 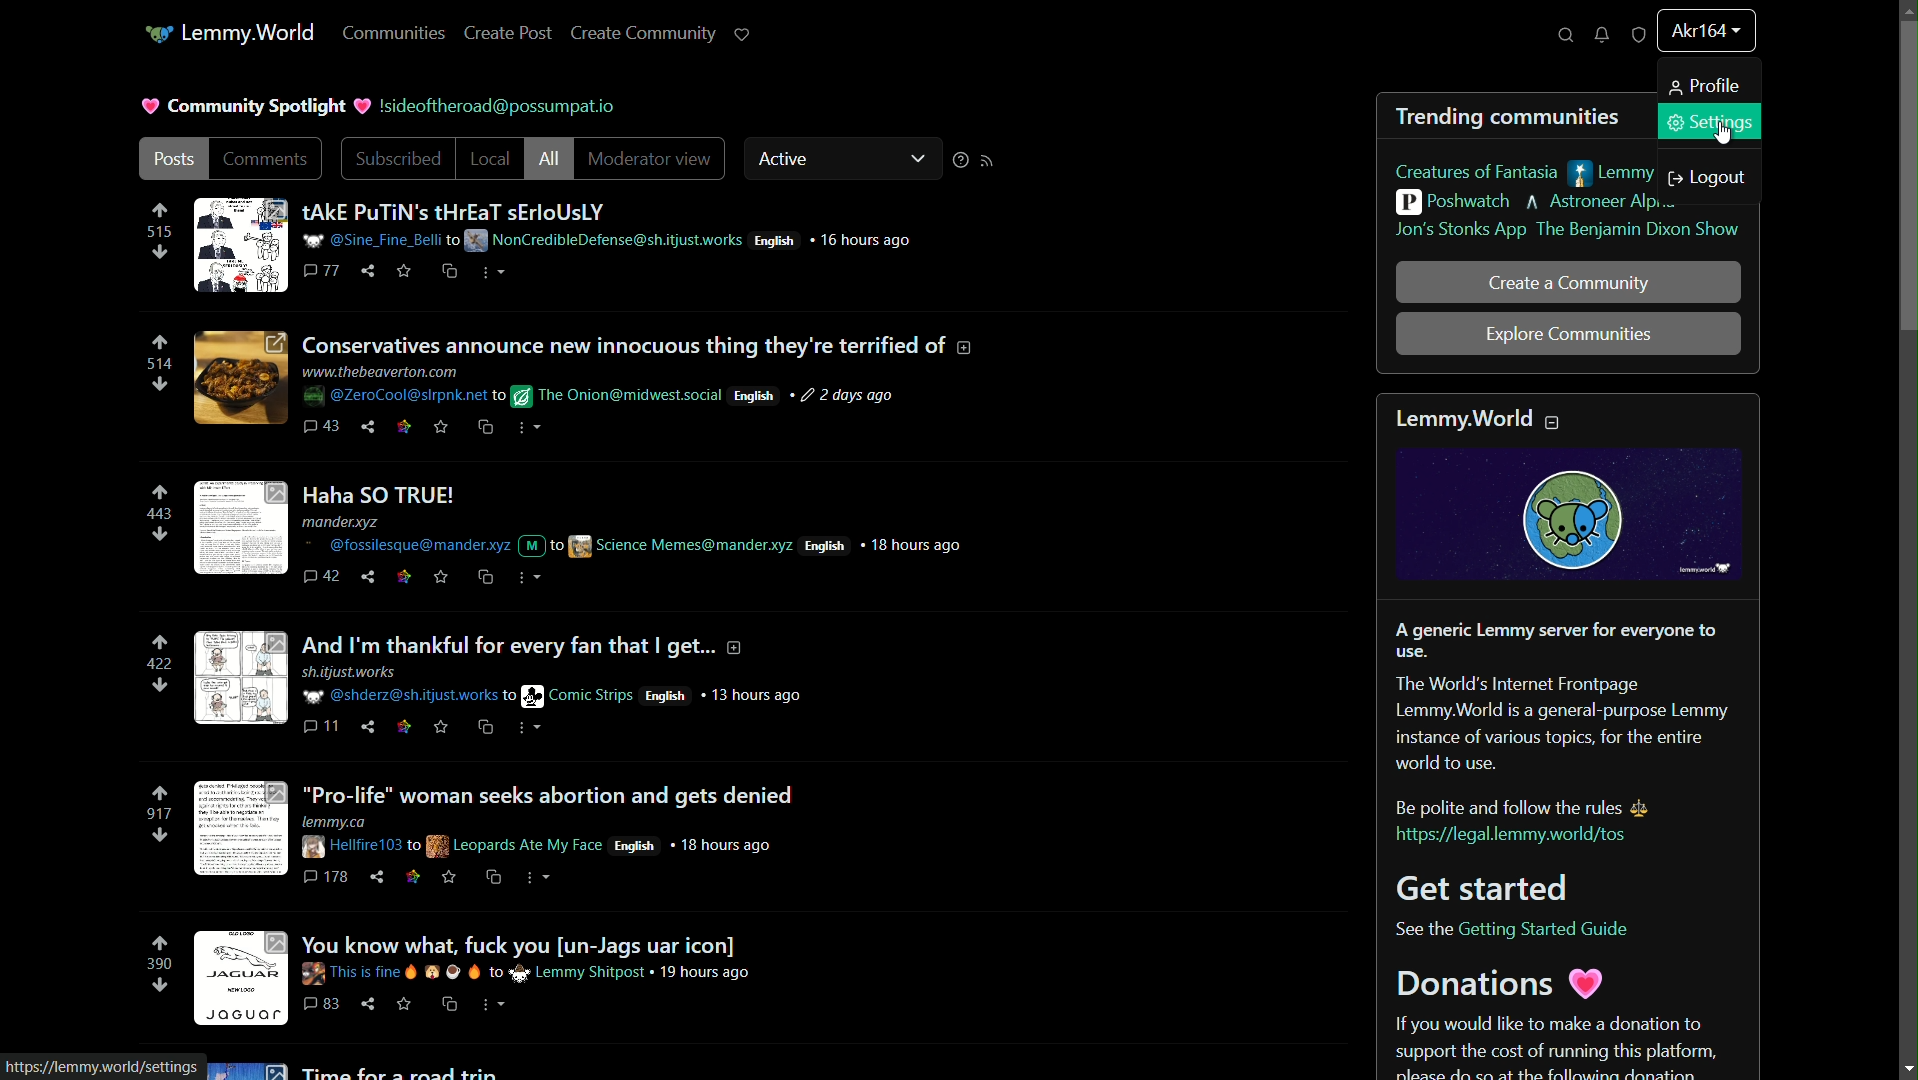 I want to click on search, so click(x=1564, y=36).